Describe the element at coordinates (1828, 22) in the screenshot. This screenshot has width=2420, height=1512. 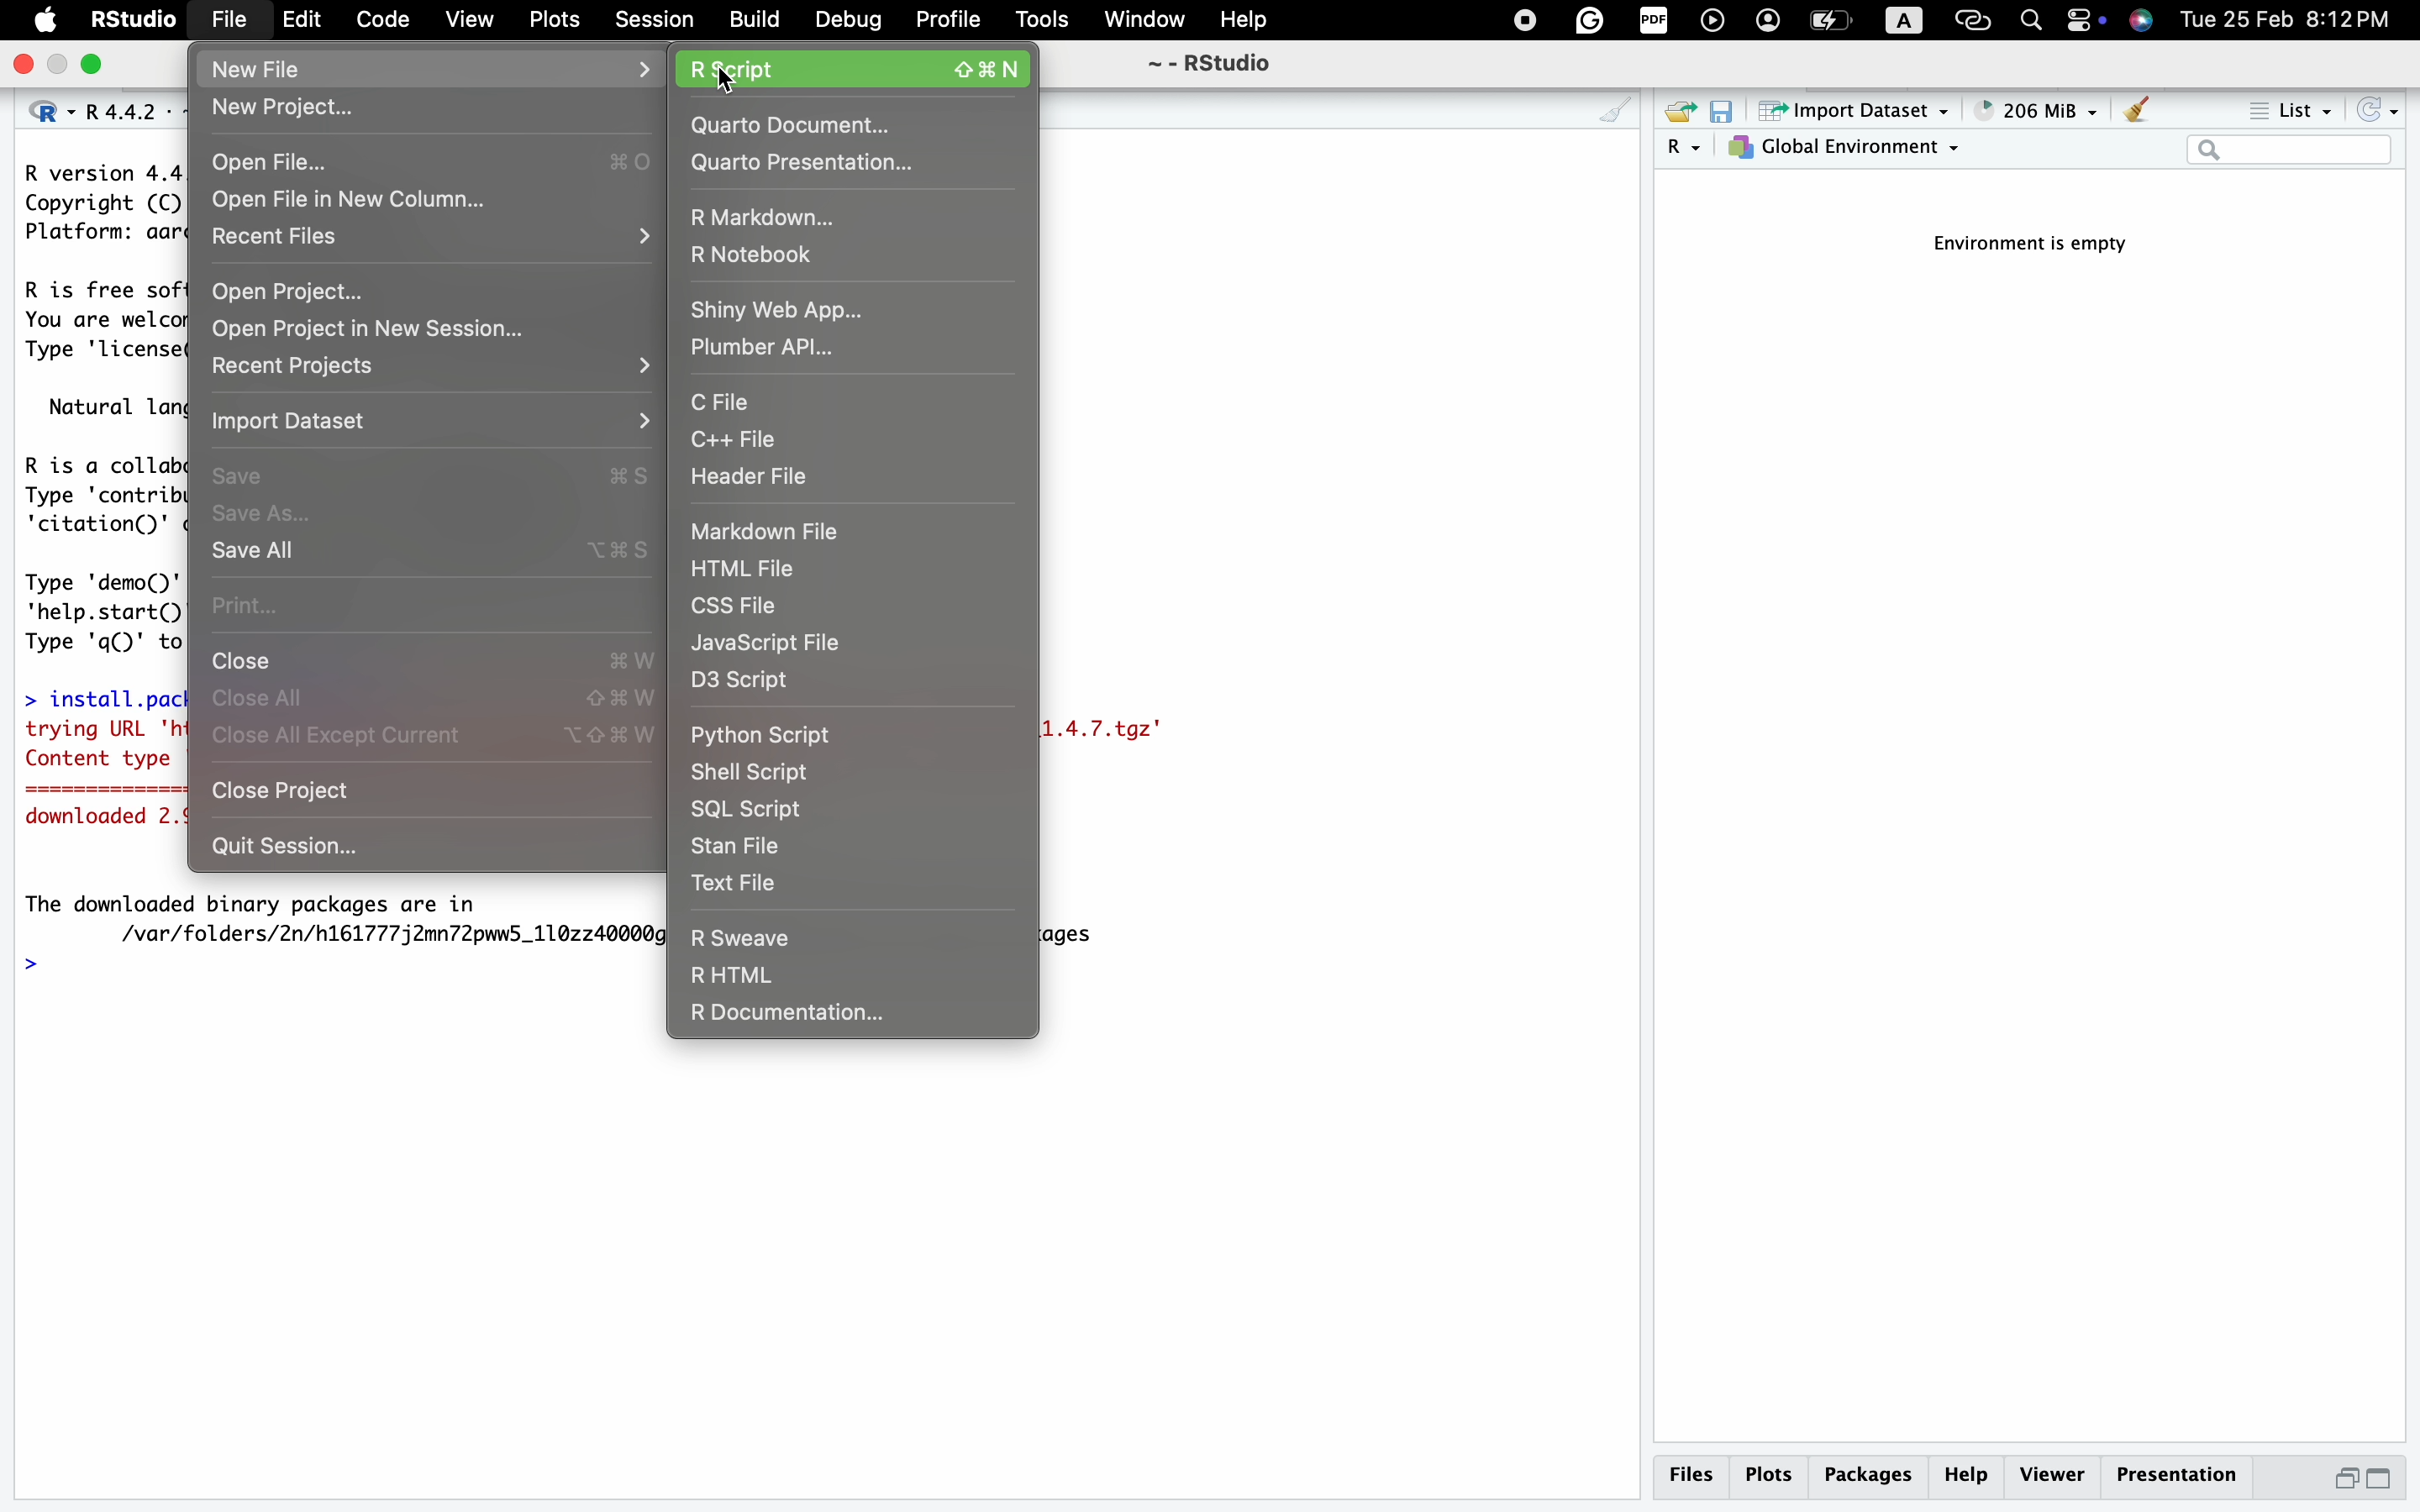
I see `battery charge` at that location.